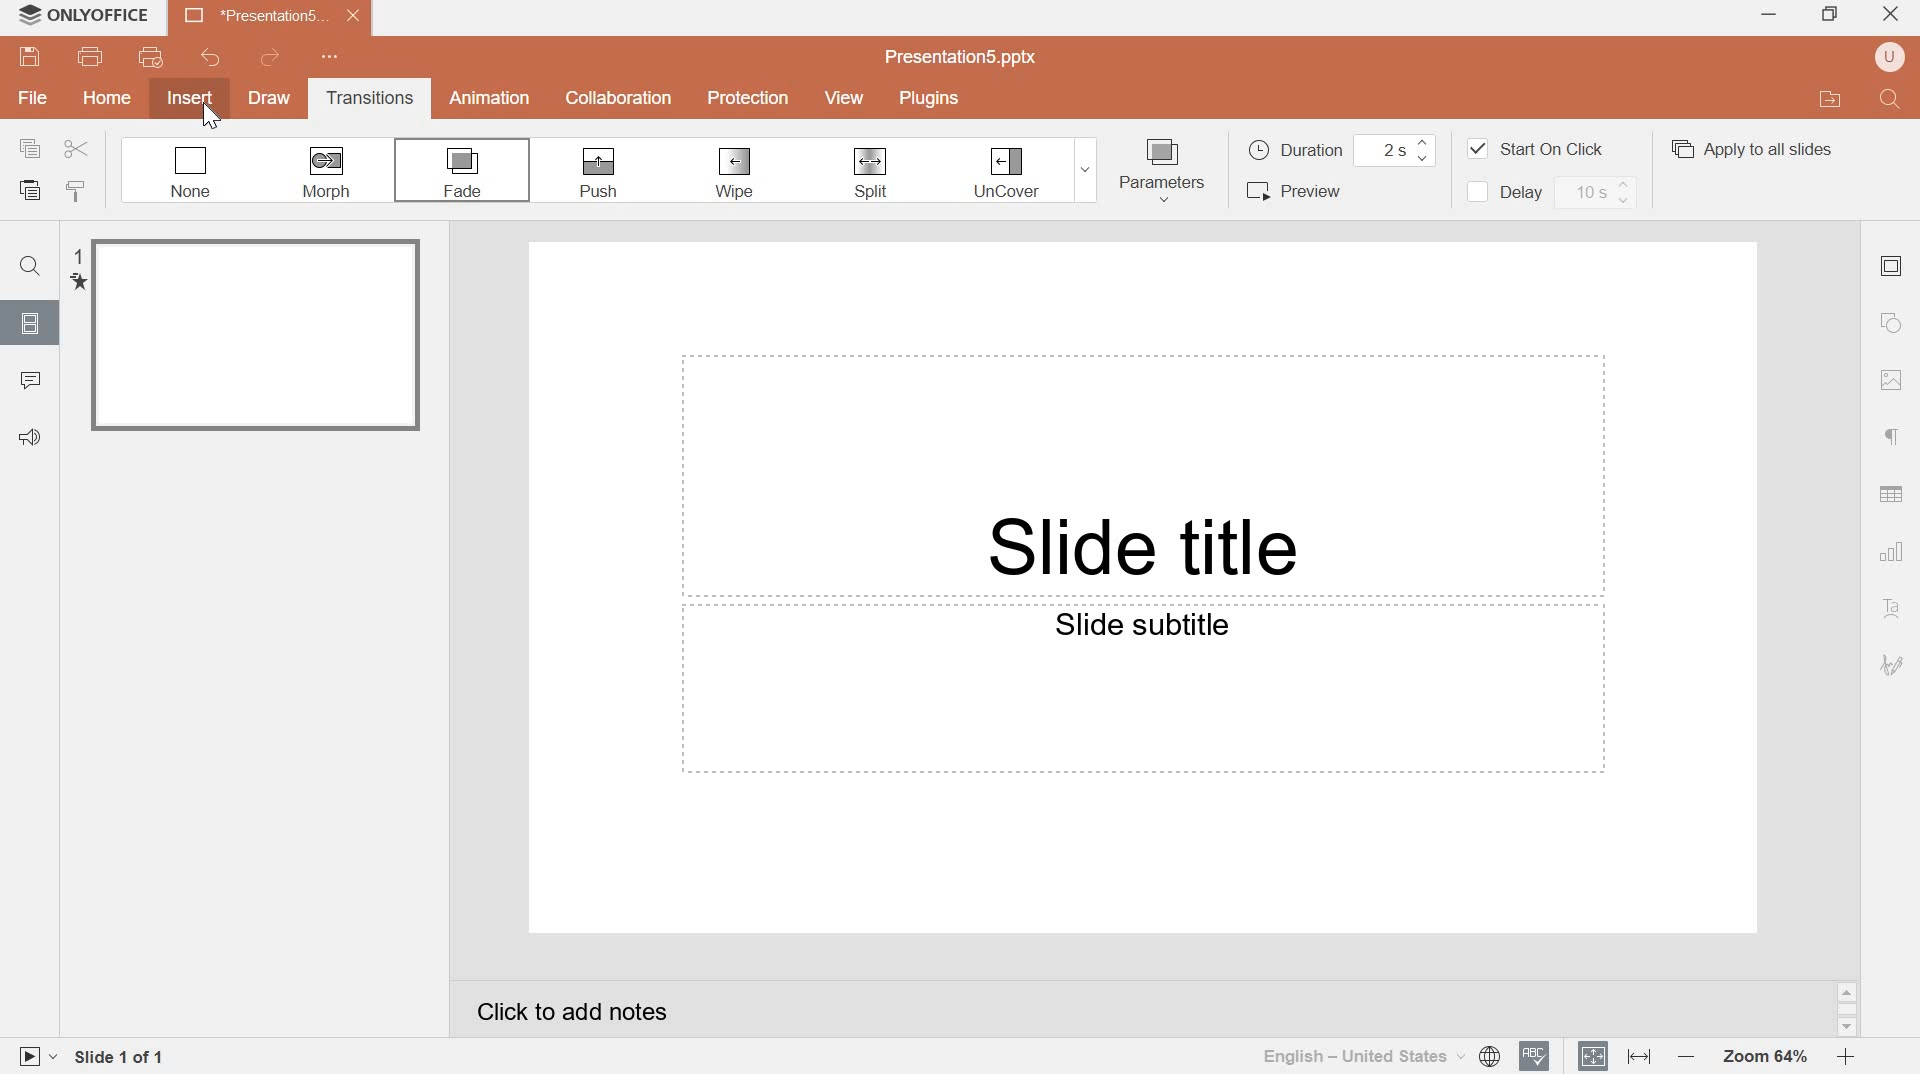 The width and height of the screenshot is (1920, 1074). I want to click on Slide transition - Fade, so click(256, 337).